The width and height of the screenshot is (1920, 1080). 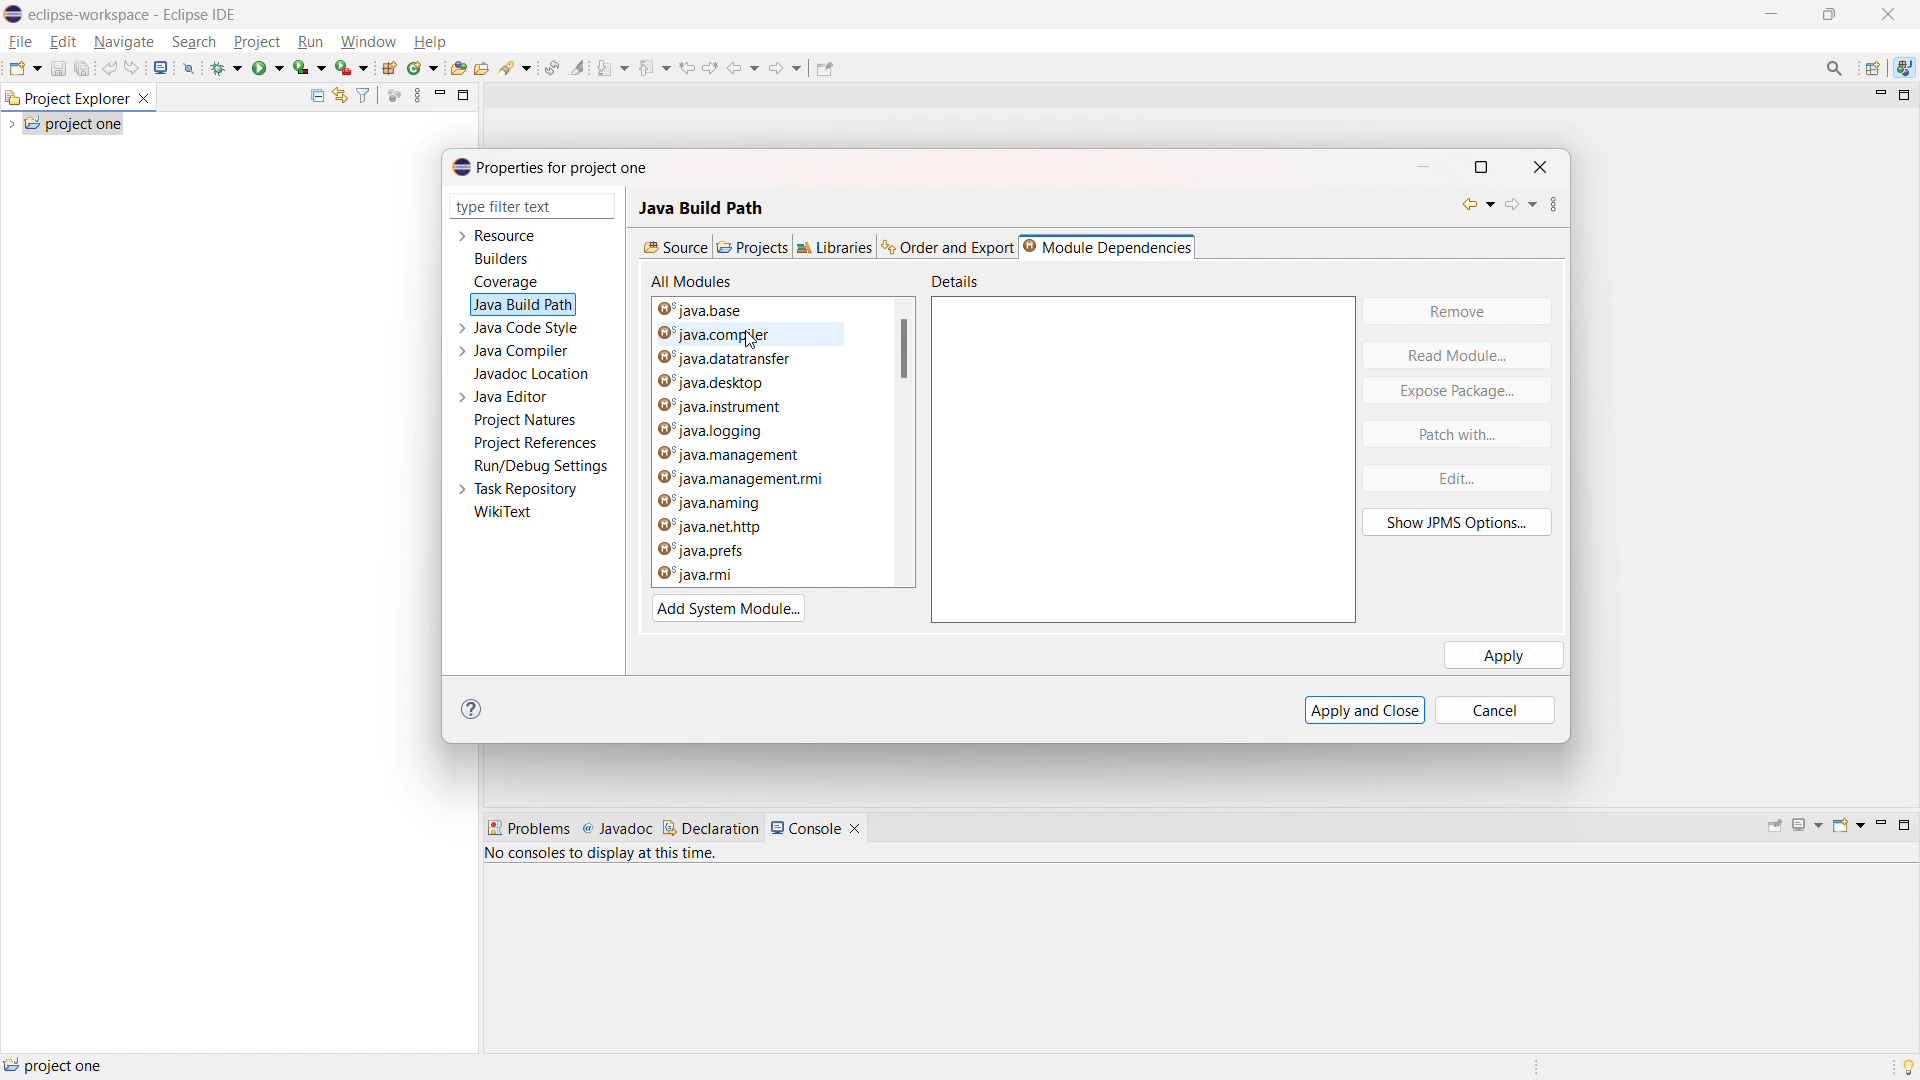 What do you see at coordinates (1878, 96) in the screenshot?
I see `minimize` at bounding box center [1878, 96].